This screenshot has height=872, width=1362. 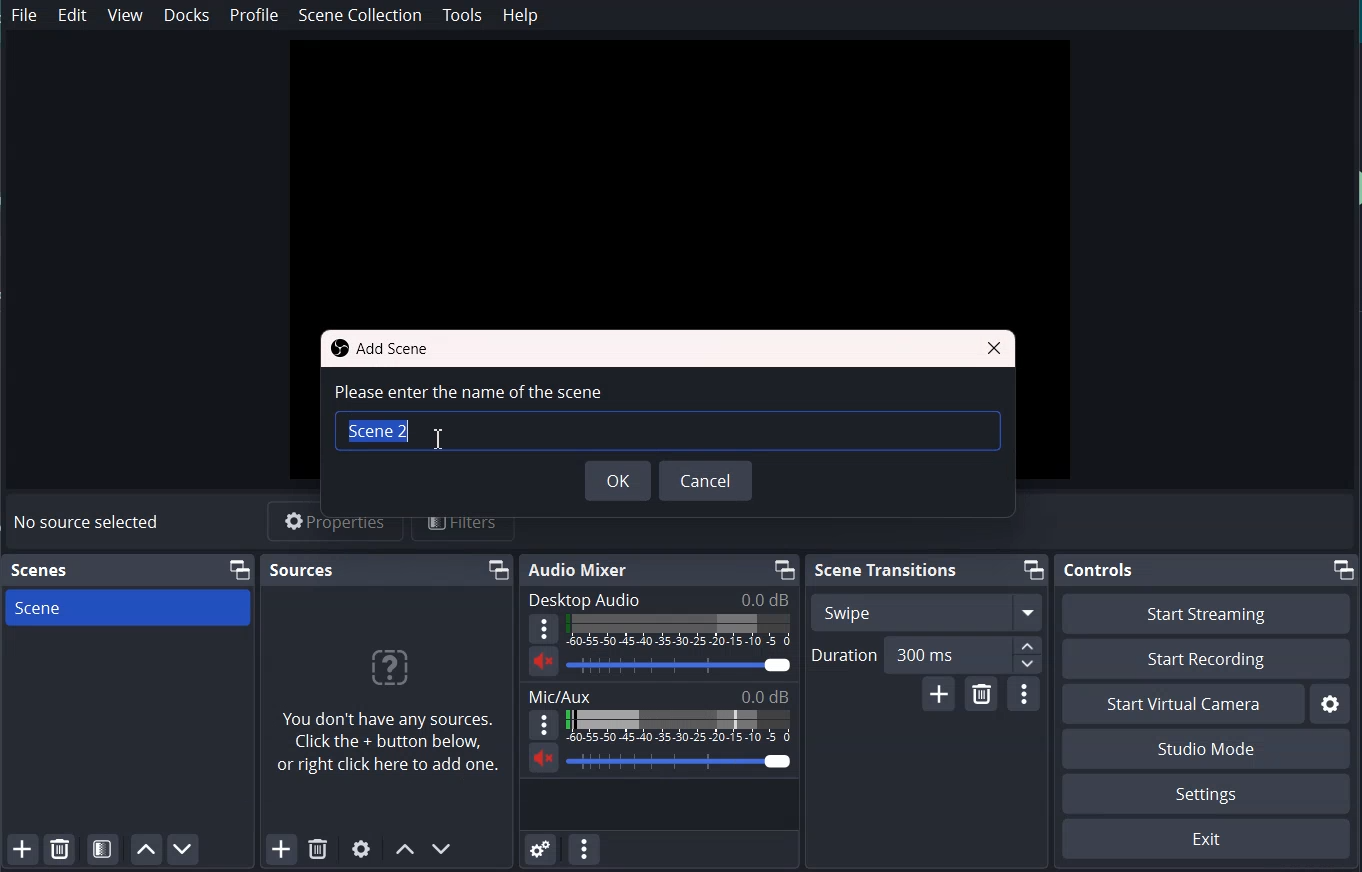 I want to click on Edit, so click(x=74, y=15).